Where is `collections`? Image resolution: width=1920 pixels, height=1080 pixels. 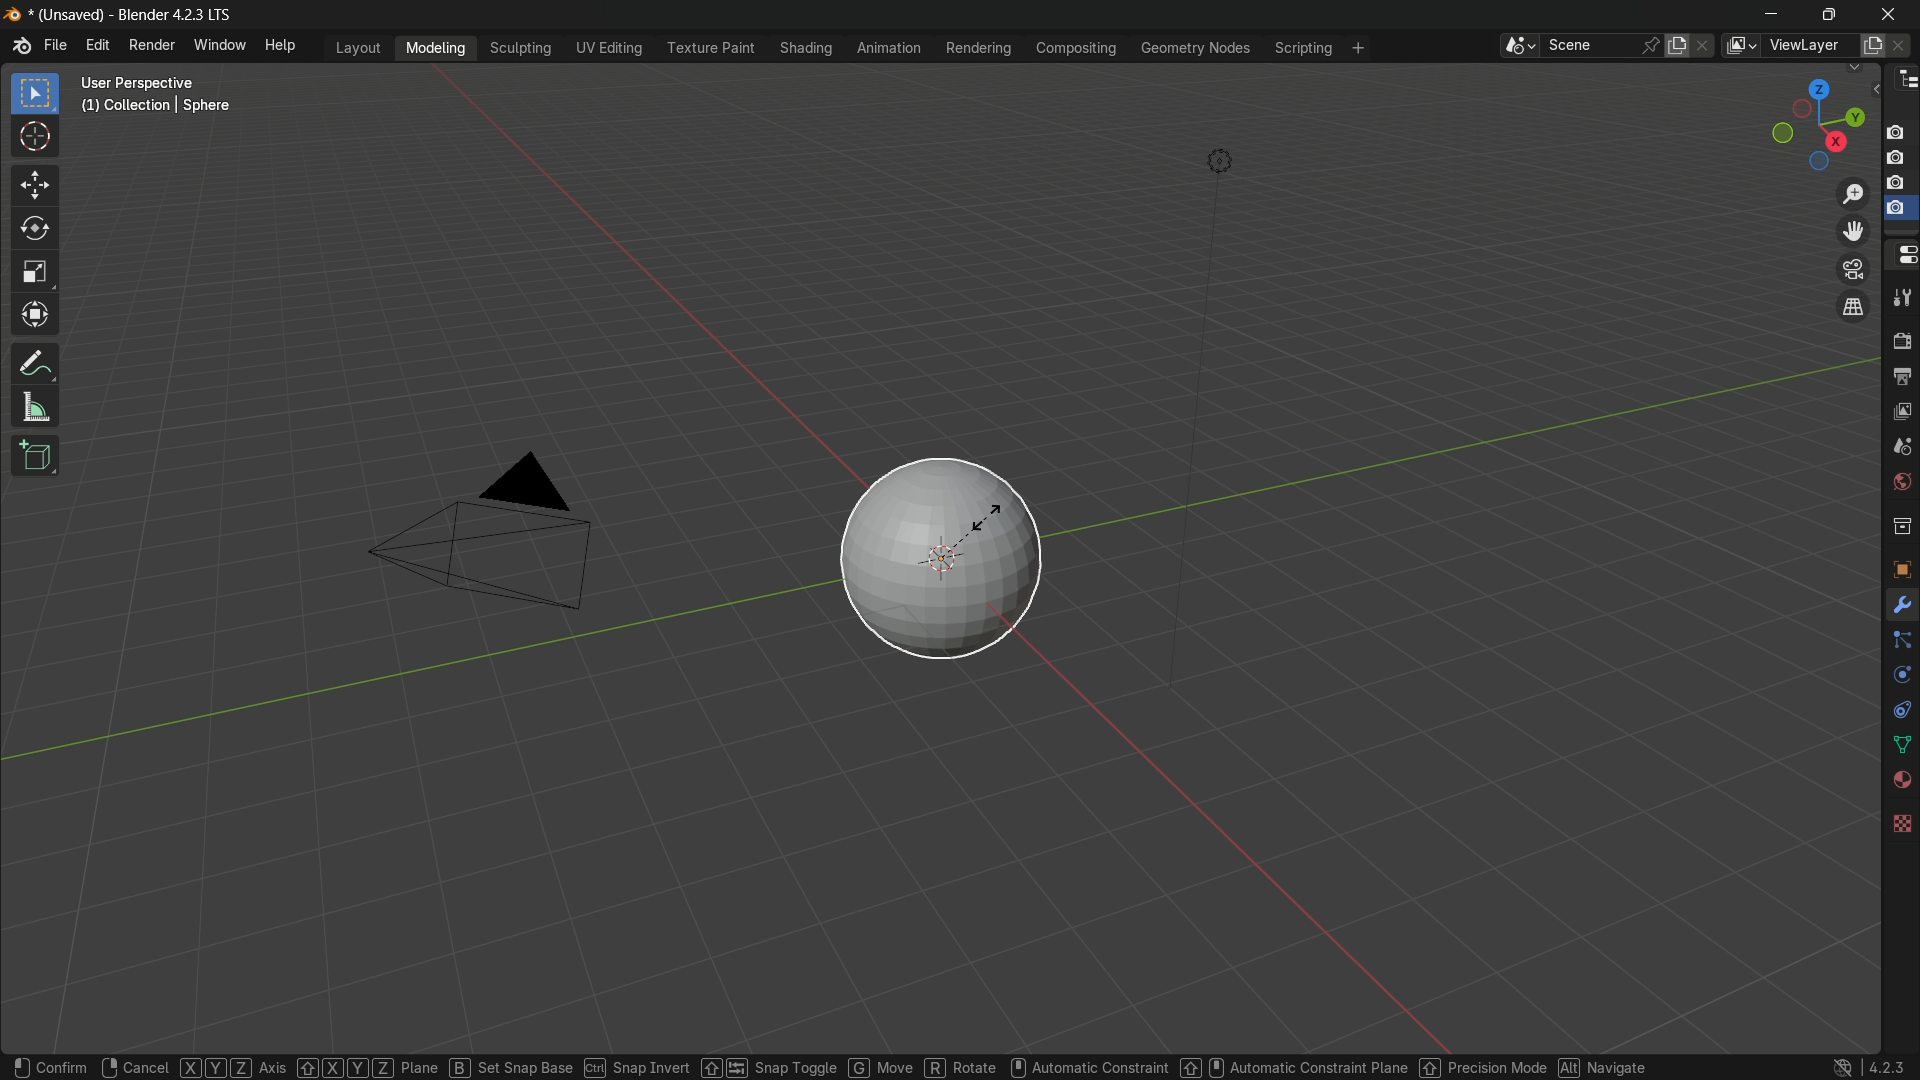
collections is located at coordinates (1901, 527).